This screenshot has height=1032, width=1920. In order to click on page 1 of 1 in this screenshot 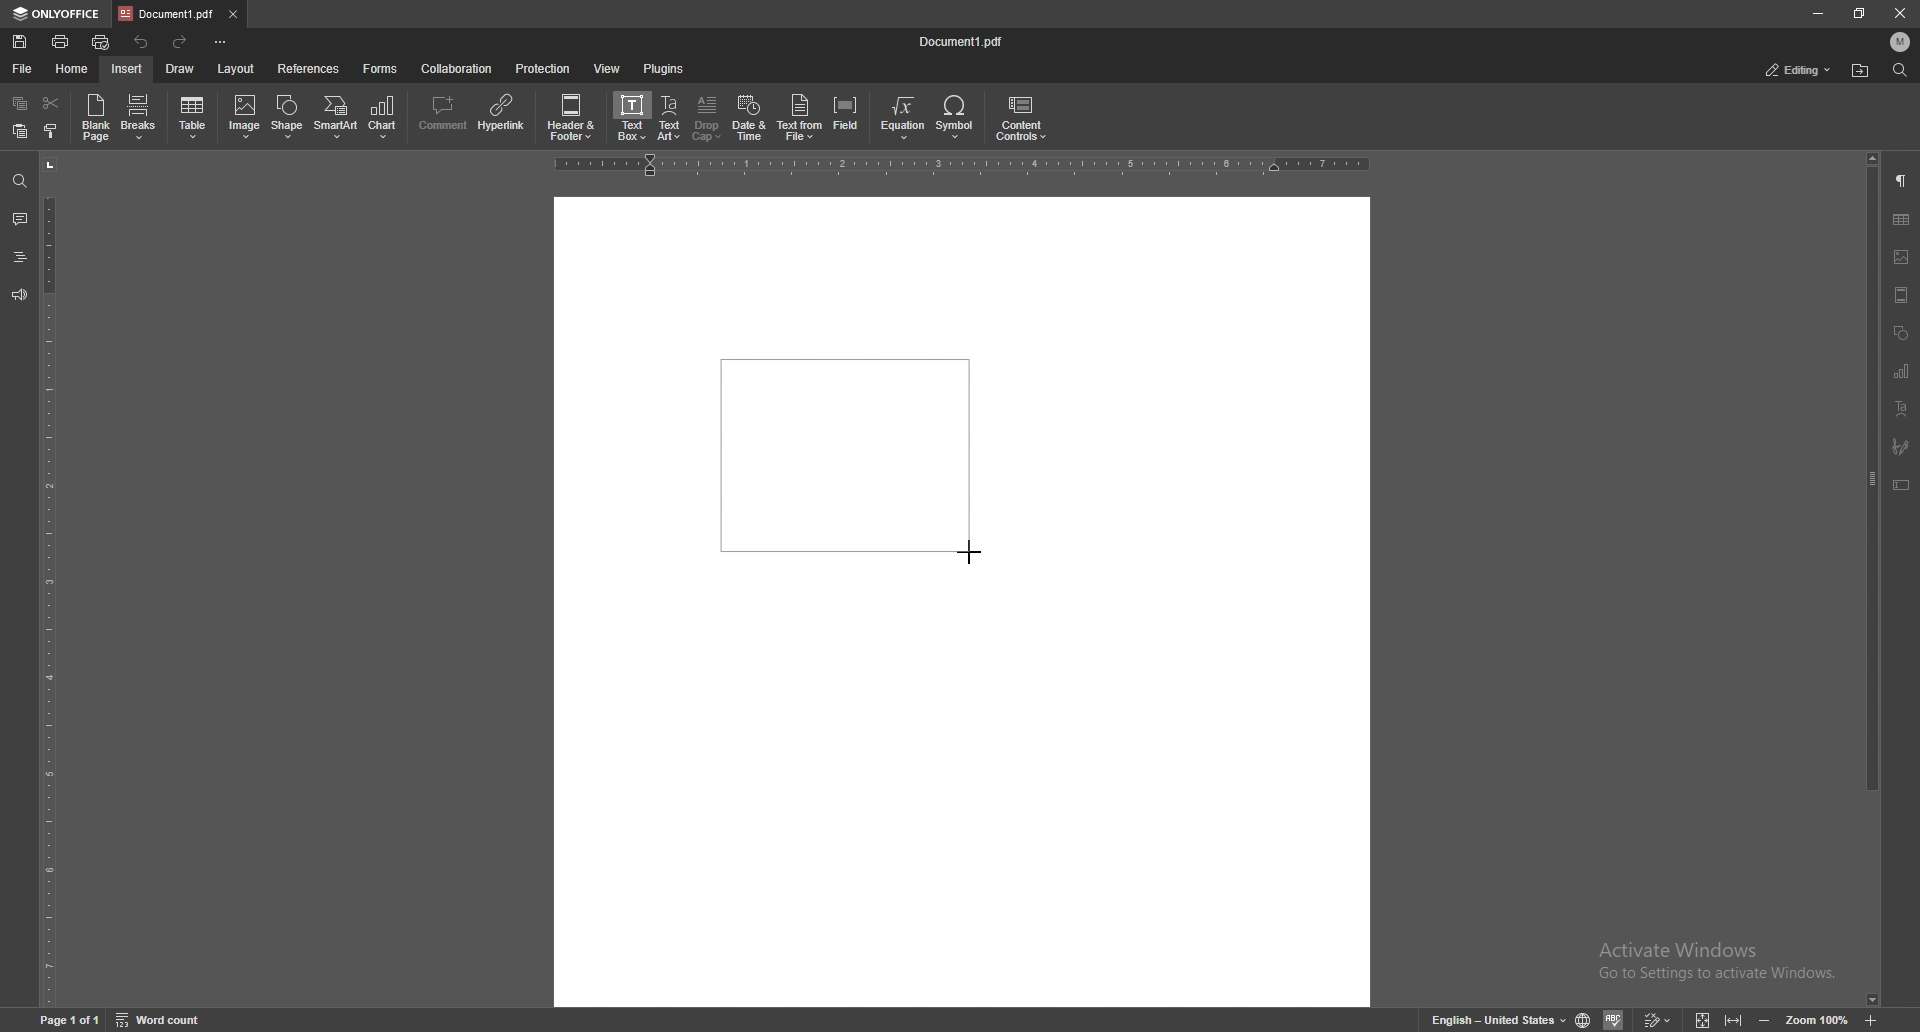, I will do `click(71, 1021)`.